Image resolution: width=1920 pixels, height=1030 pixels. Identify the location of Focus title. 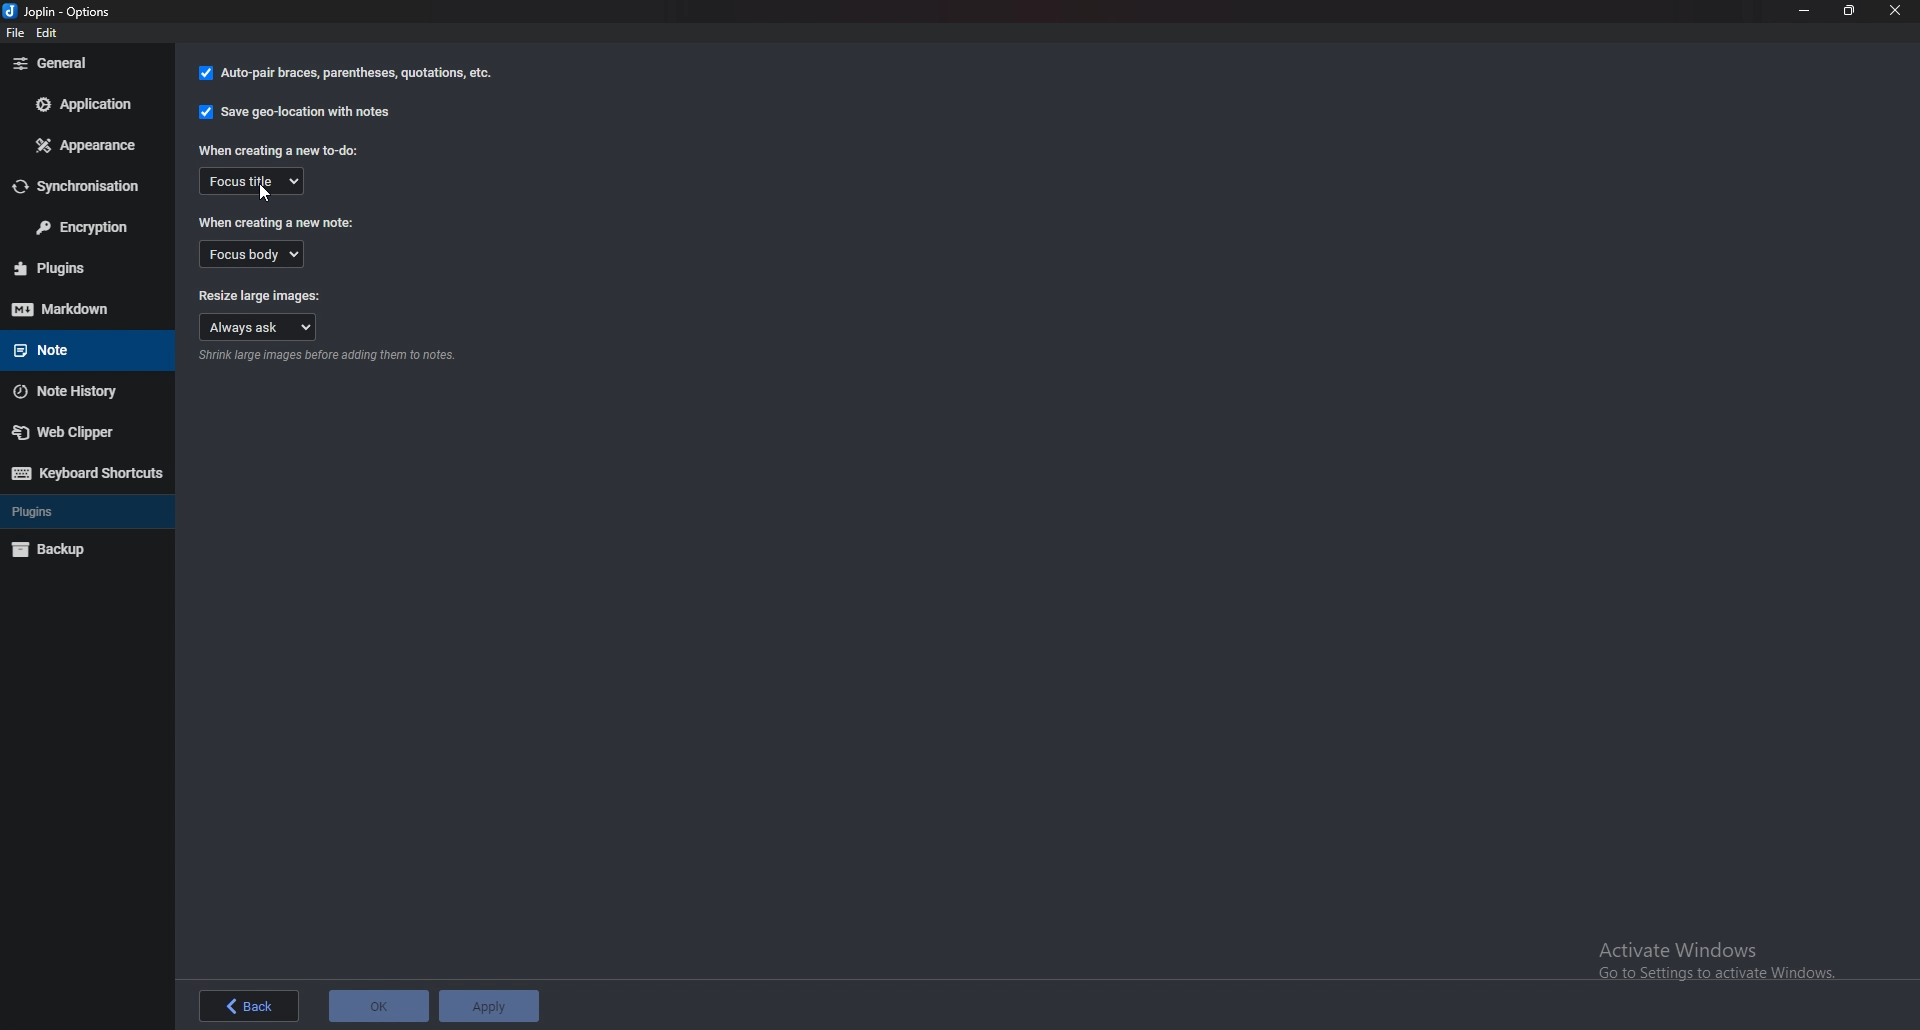
(253, 180).